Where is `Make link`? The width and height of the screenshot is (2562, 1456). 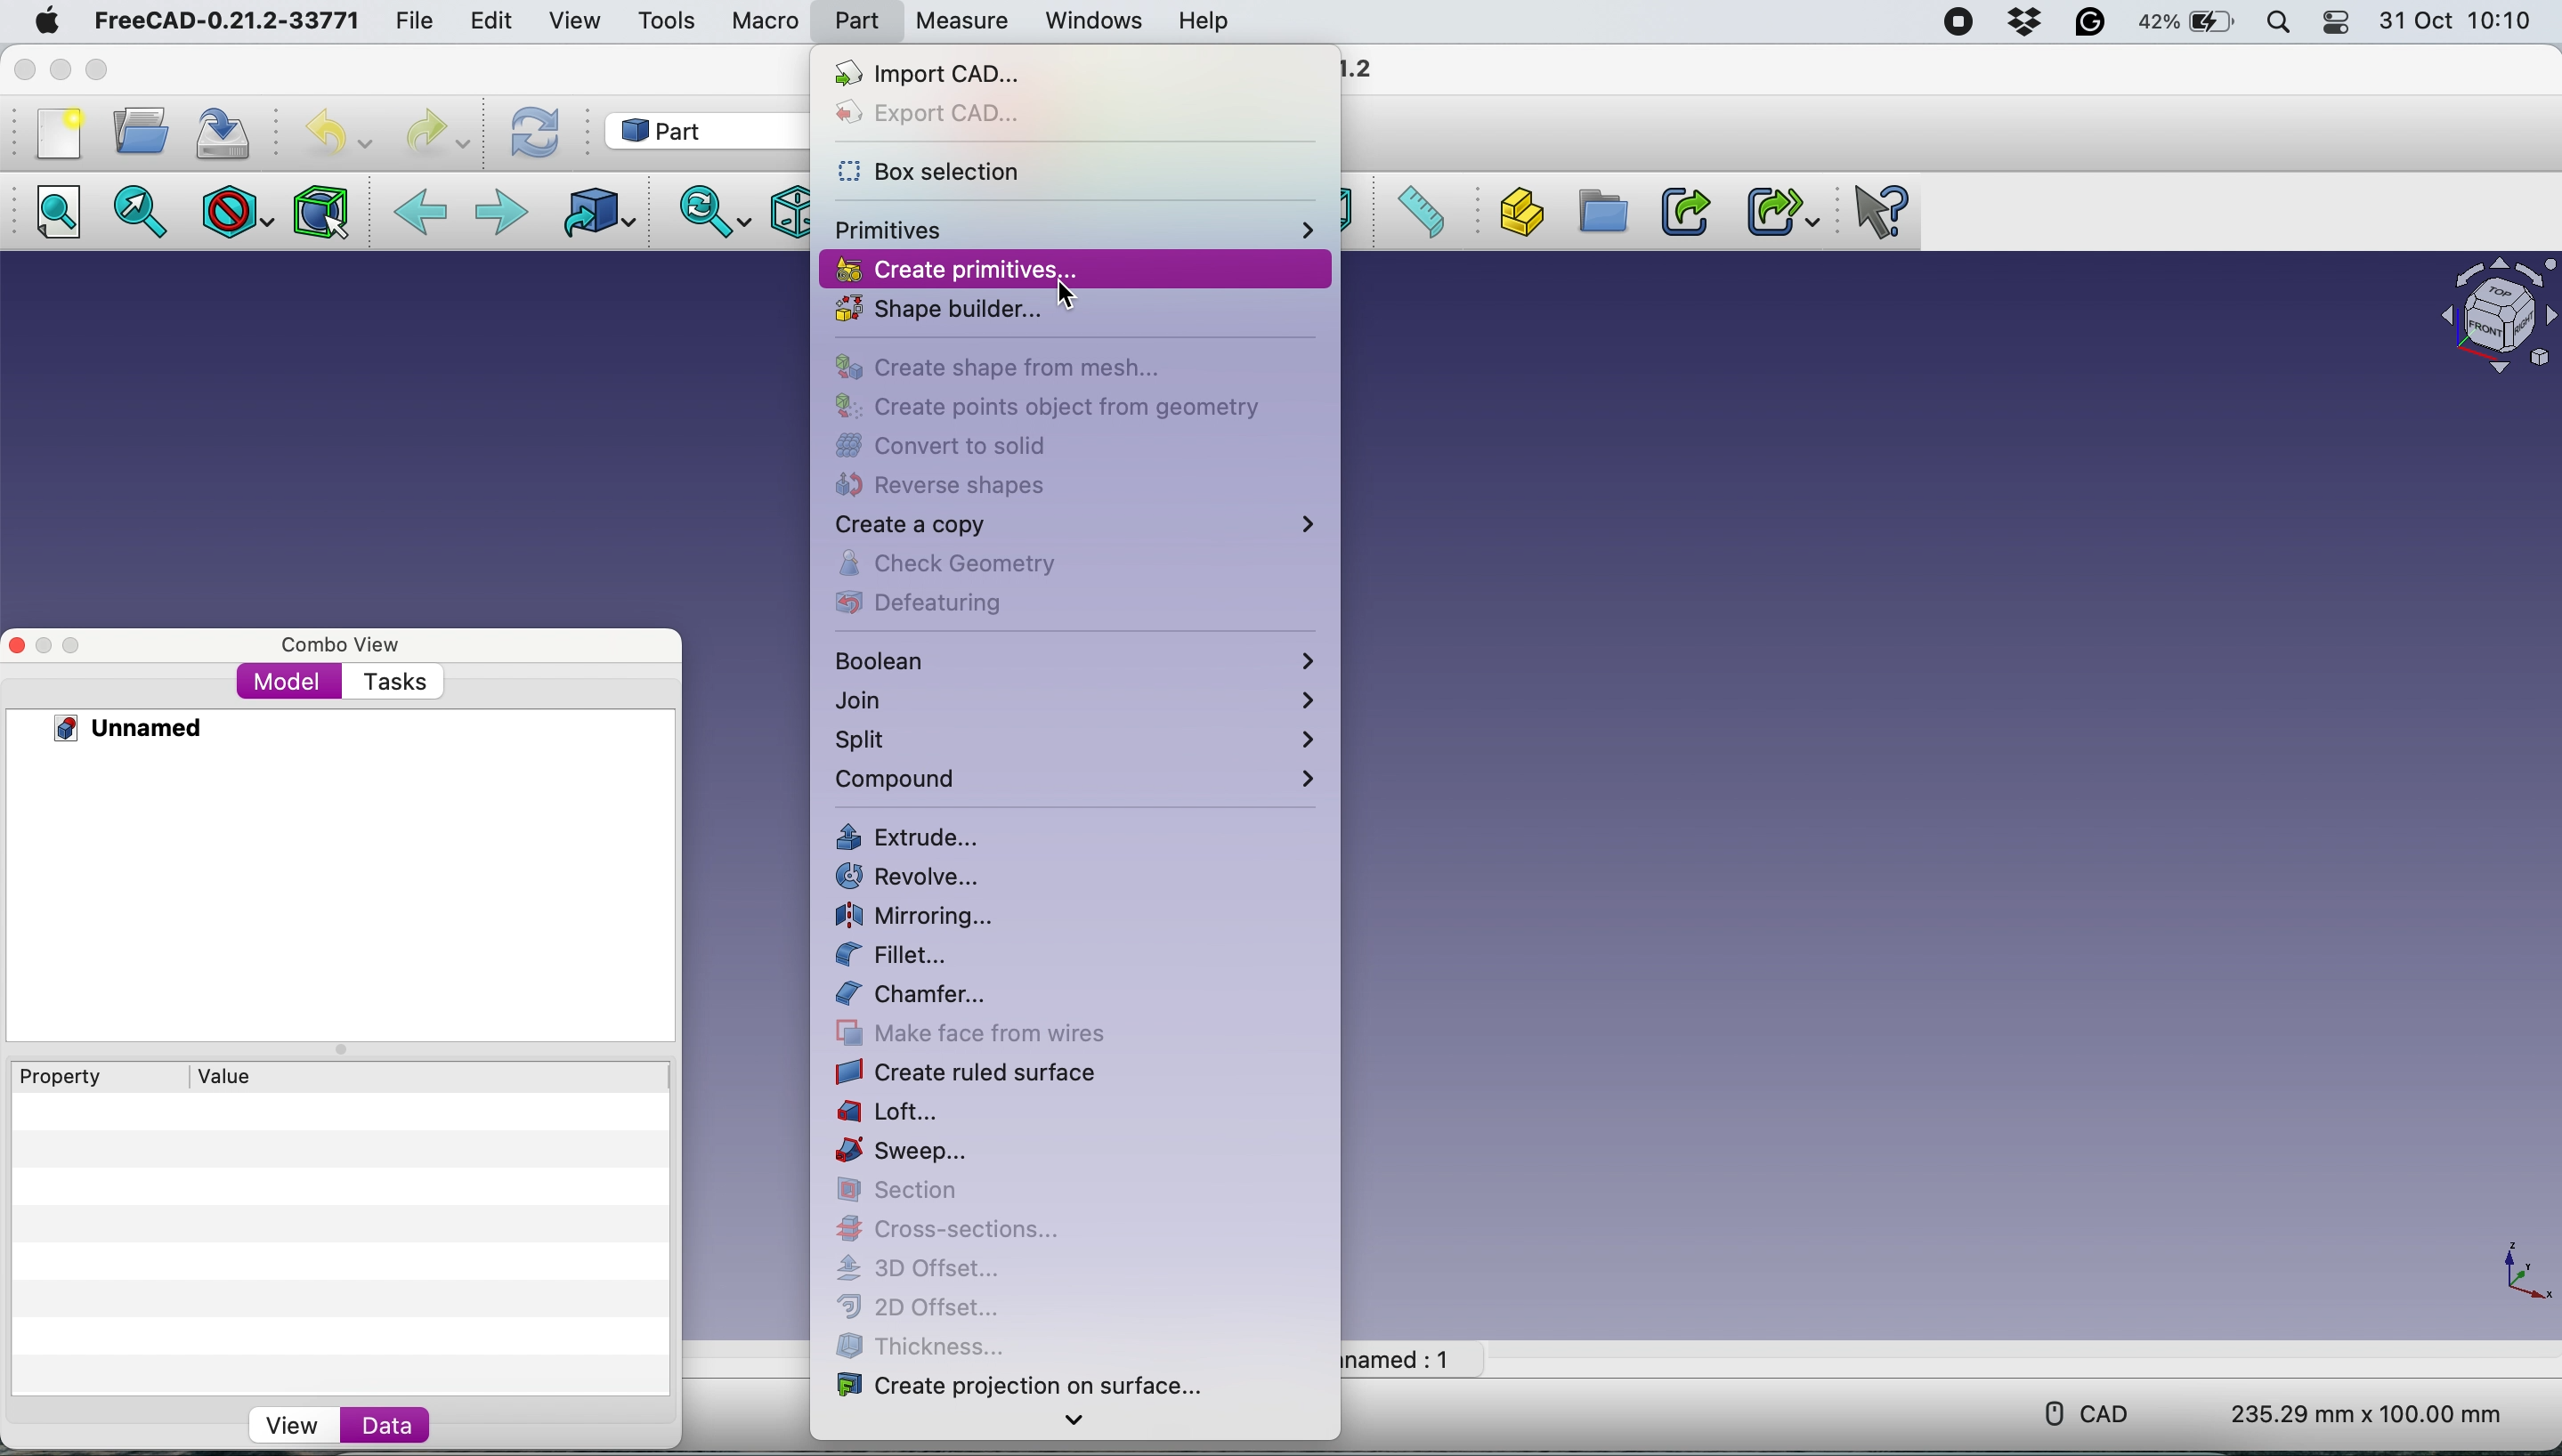 Make link is located at coordinates (1682, 210).